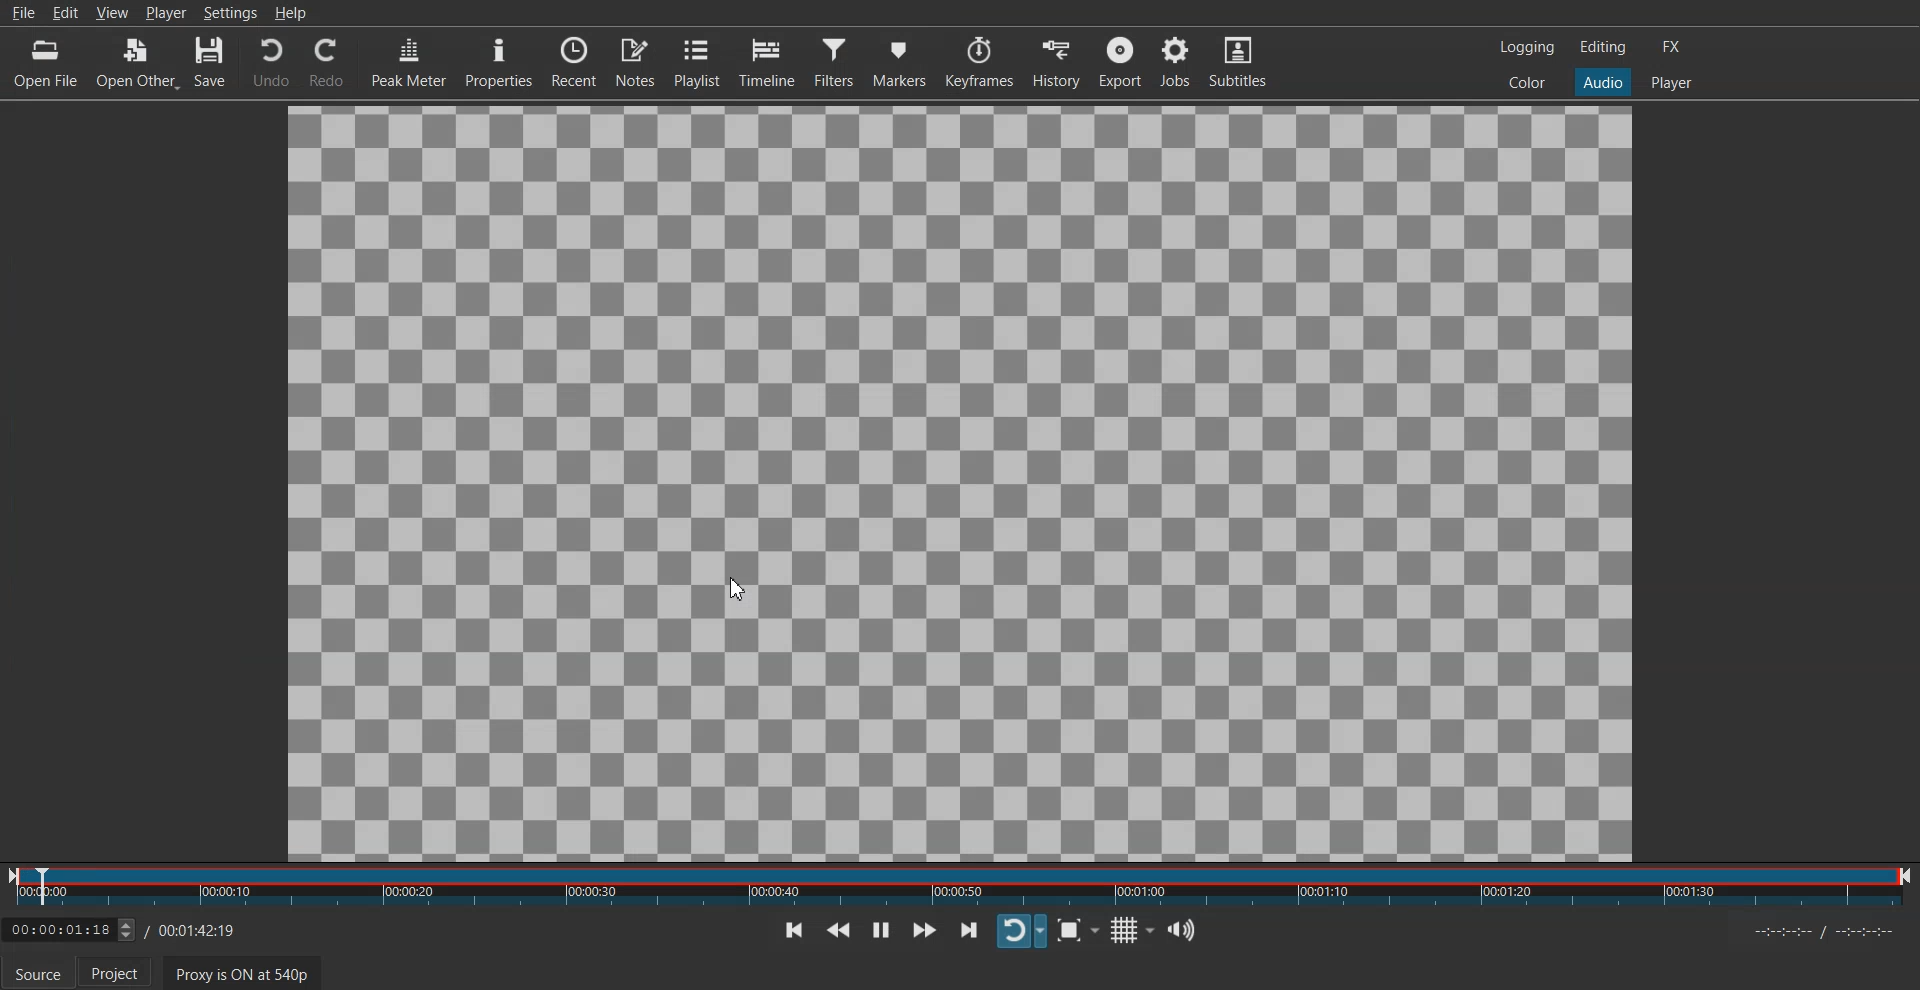 The height and width of the screenshot is (990, 1920). Describe the element at coordinates (960, 481) in the screenshot. I see `File Preview` at that location.